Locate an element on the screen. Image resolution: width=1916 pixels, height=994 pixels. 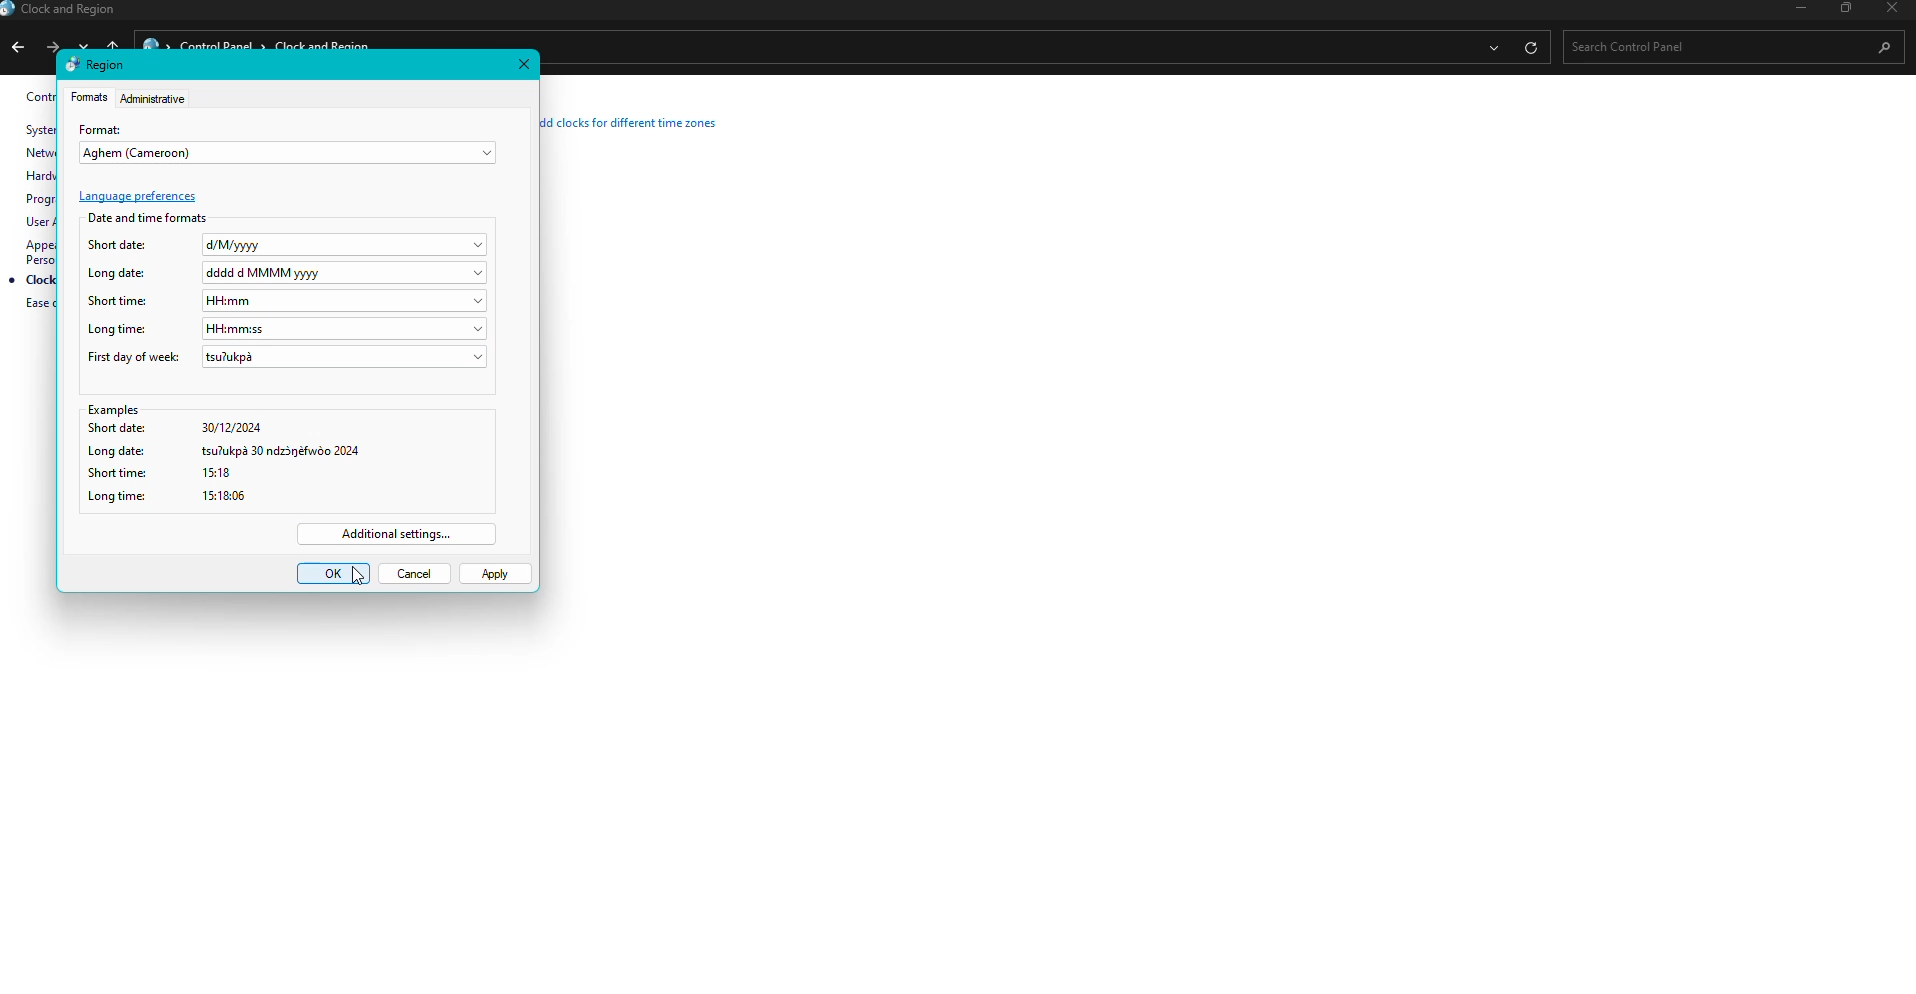
Format is located at coordinates (101, 128).